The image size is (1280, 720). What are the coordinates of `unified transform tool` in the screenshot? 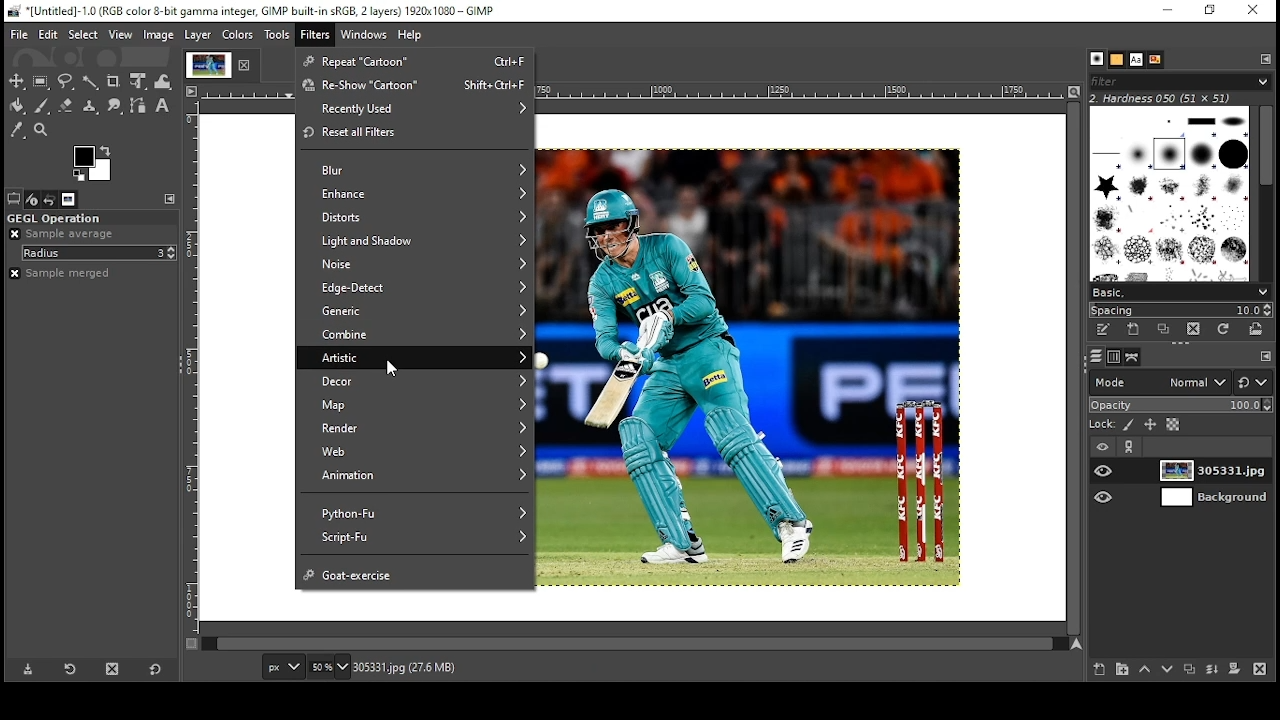 It's located at (139, 80).